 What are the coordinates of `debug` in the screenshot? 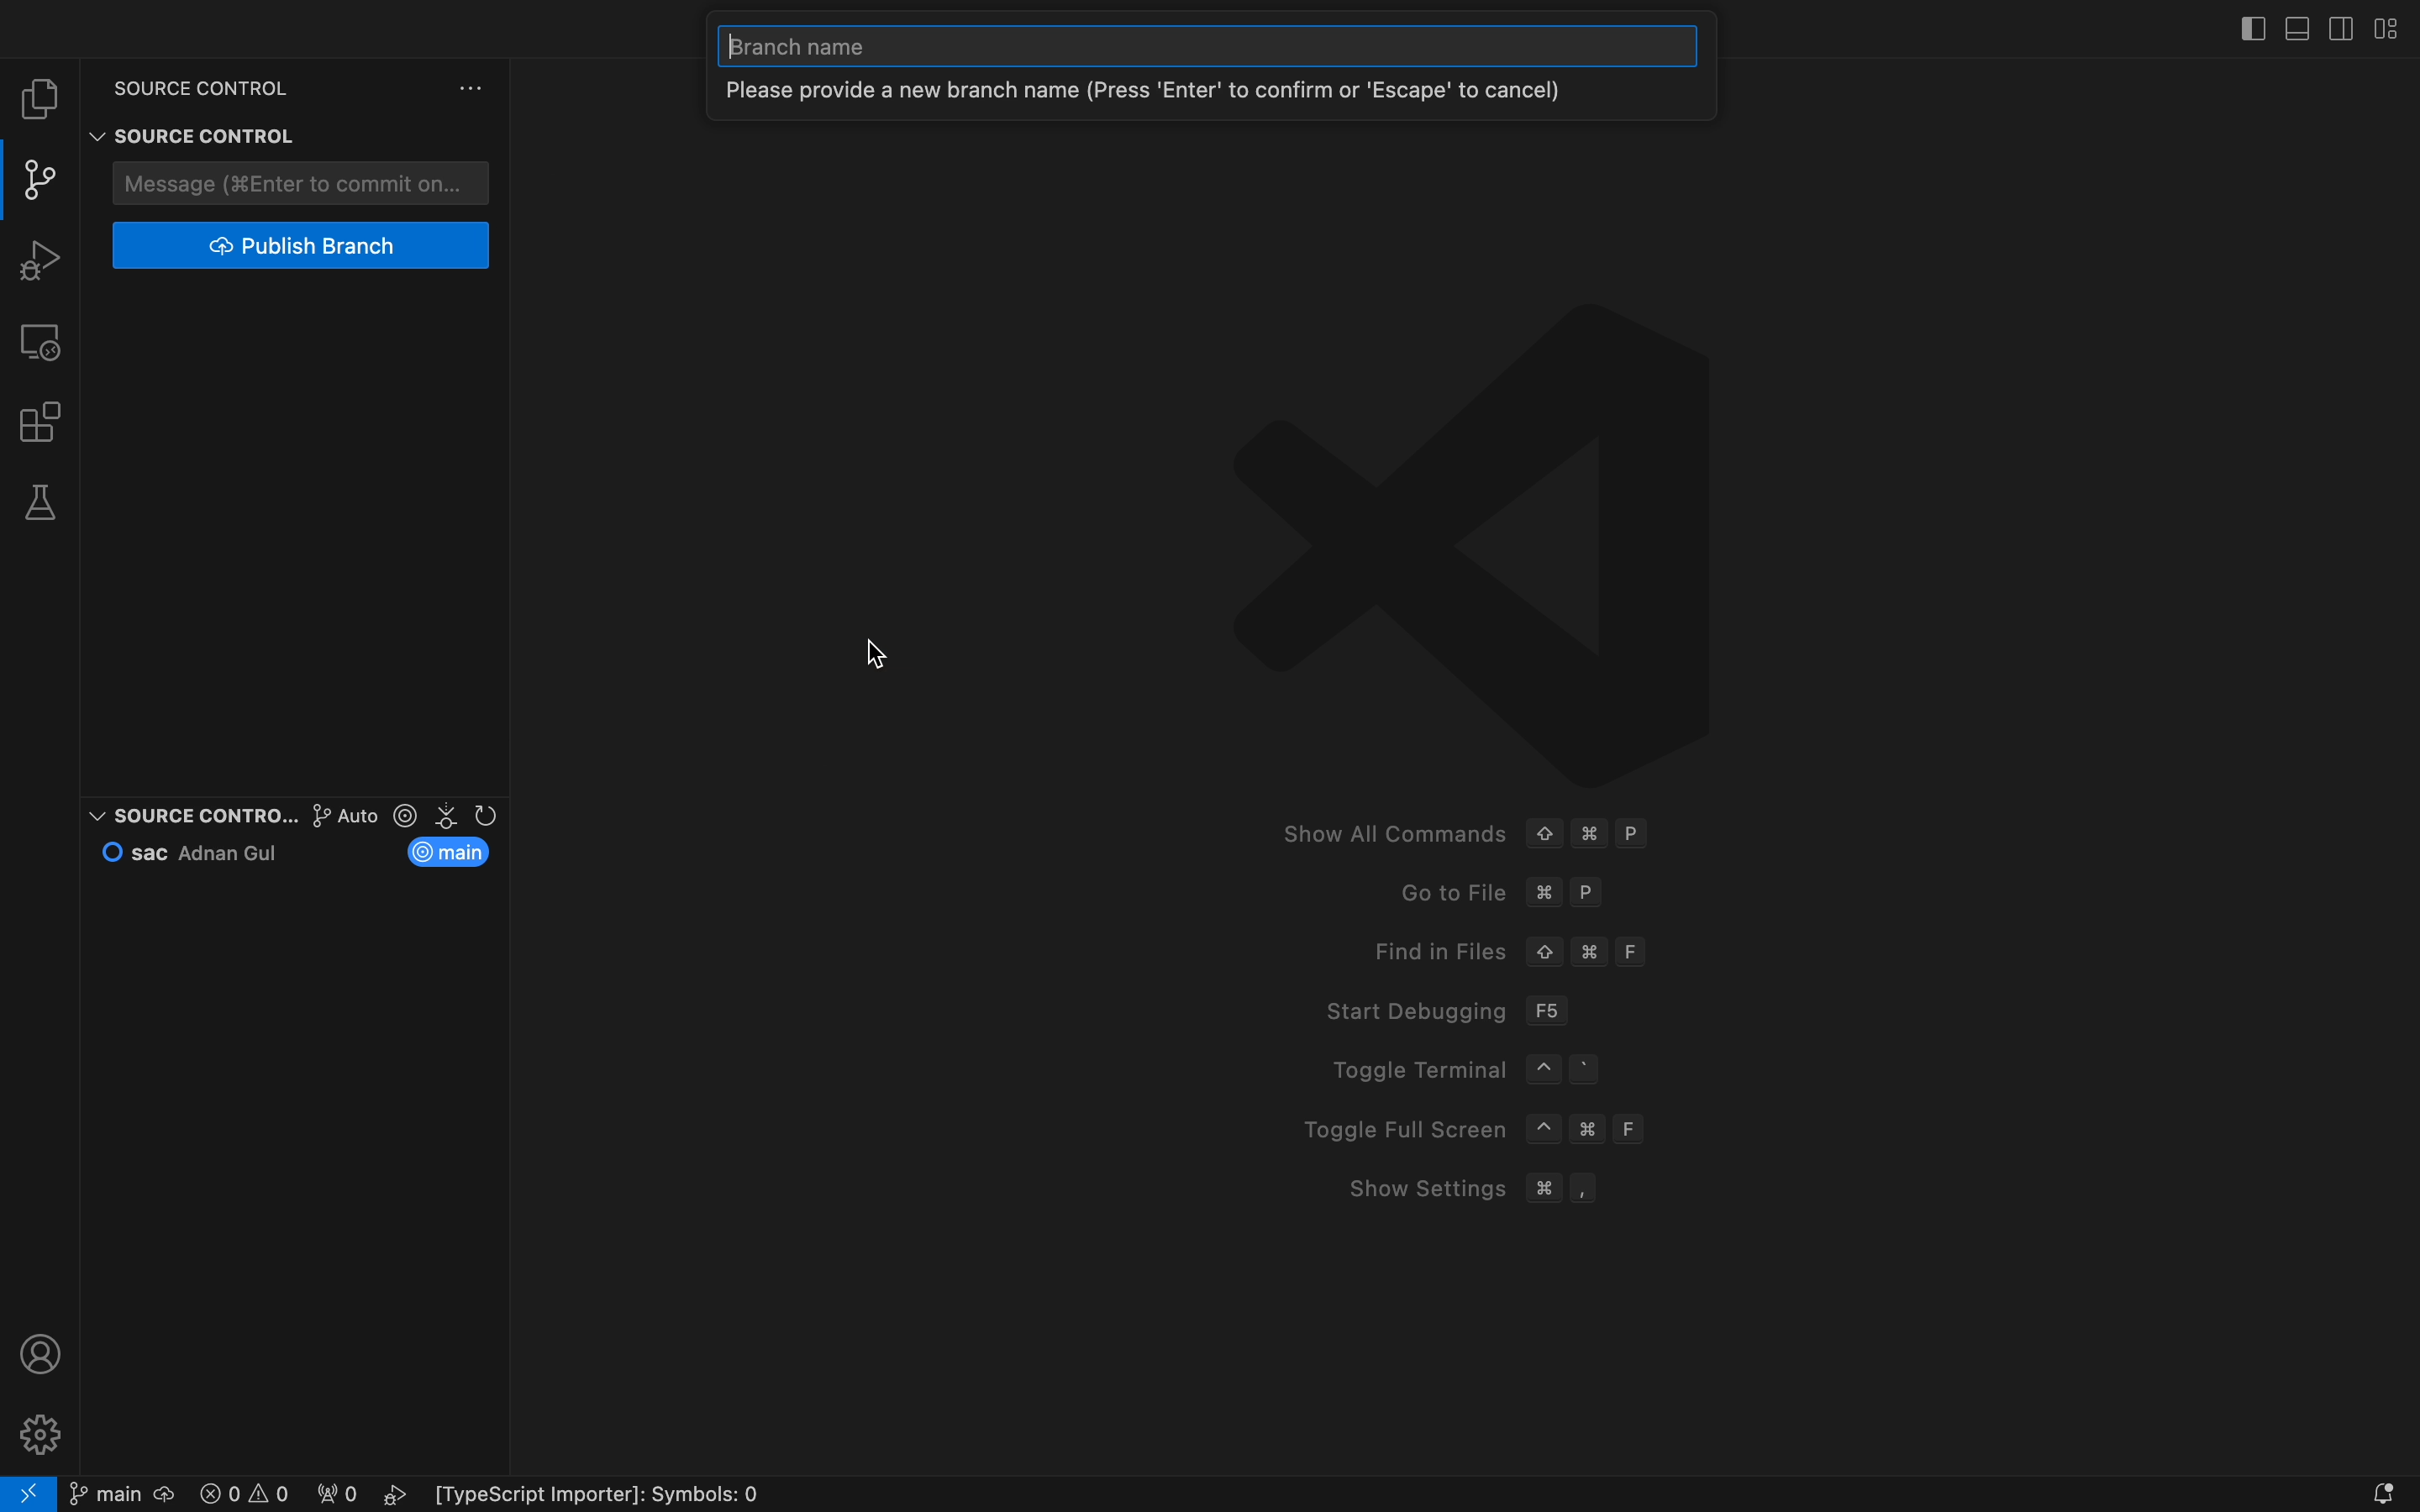 It's located at (47, 260).